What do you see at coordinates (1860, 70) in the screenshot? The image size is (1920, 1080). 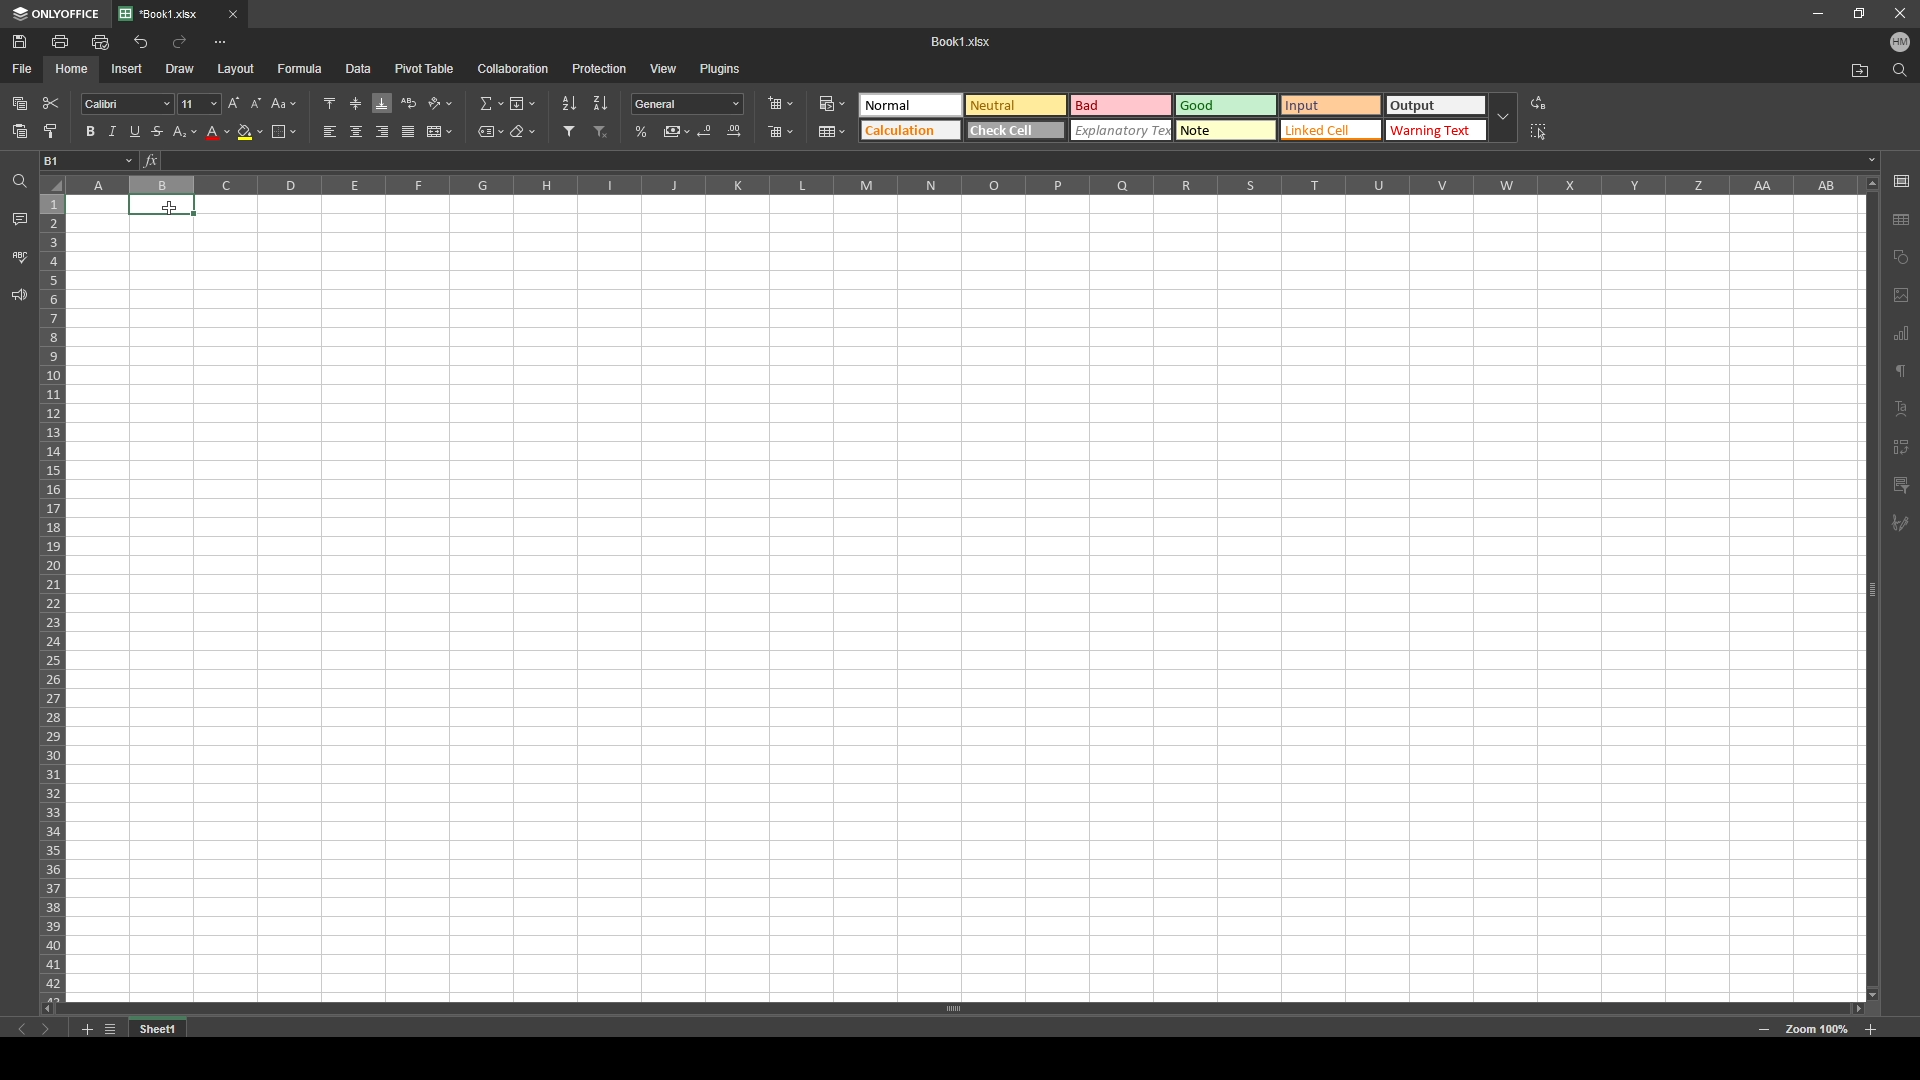 I see `locate file` at bounding box center [1860, 70].